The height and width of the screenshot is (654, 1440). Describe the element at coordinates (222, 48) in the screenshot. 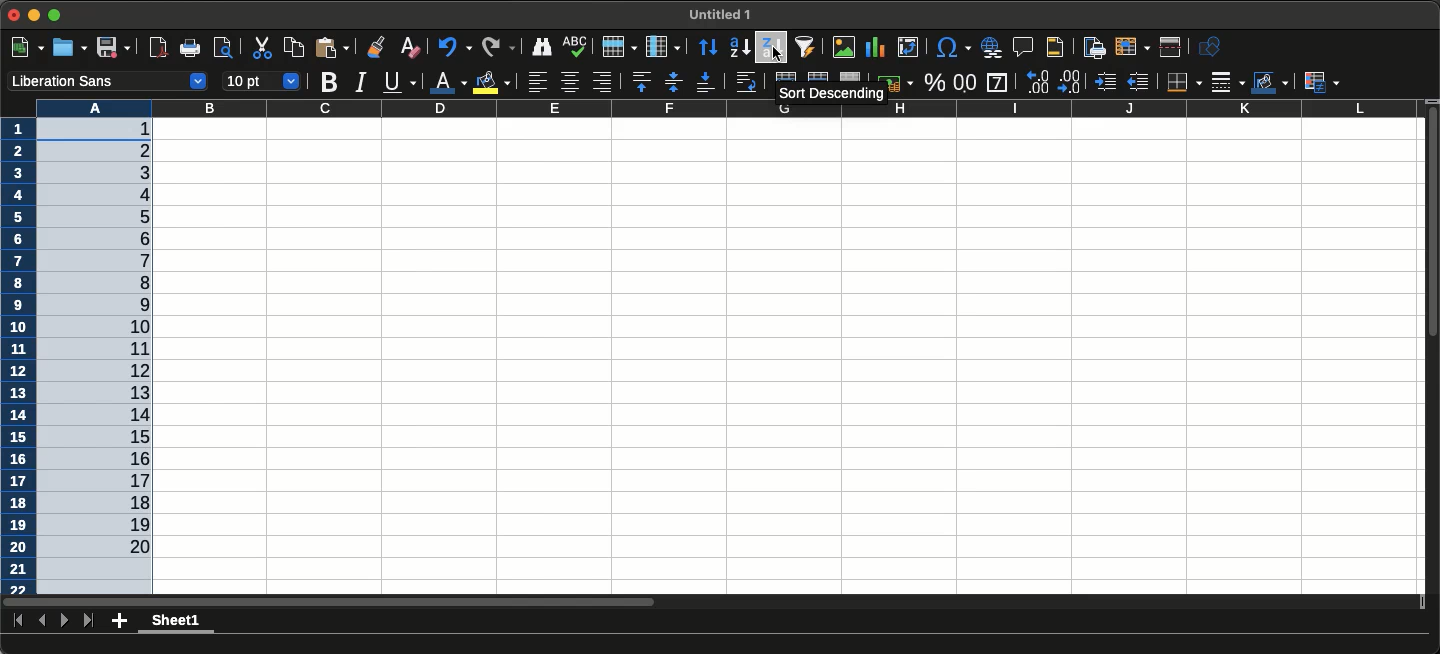

I see `Toggle print preview` at that location.